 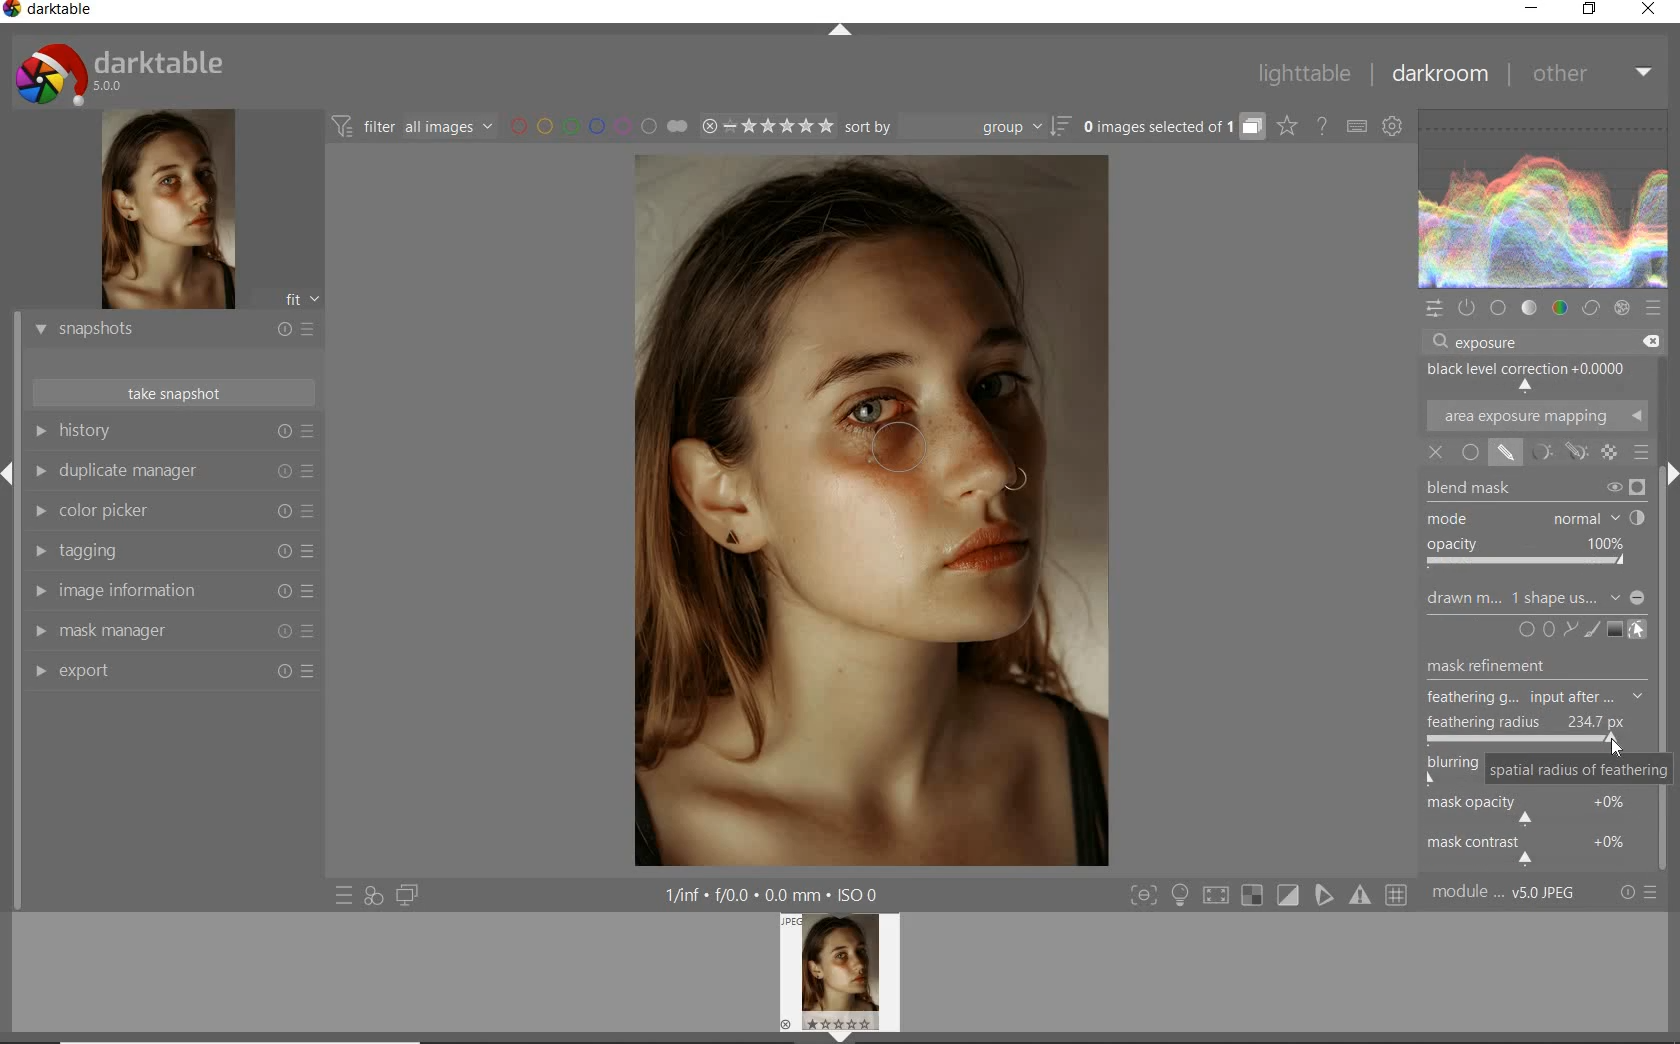 What do you see at coordinates (599, 127) in the screenshot?
I see `filter by image color` at bounding box center [599, 127].